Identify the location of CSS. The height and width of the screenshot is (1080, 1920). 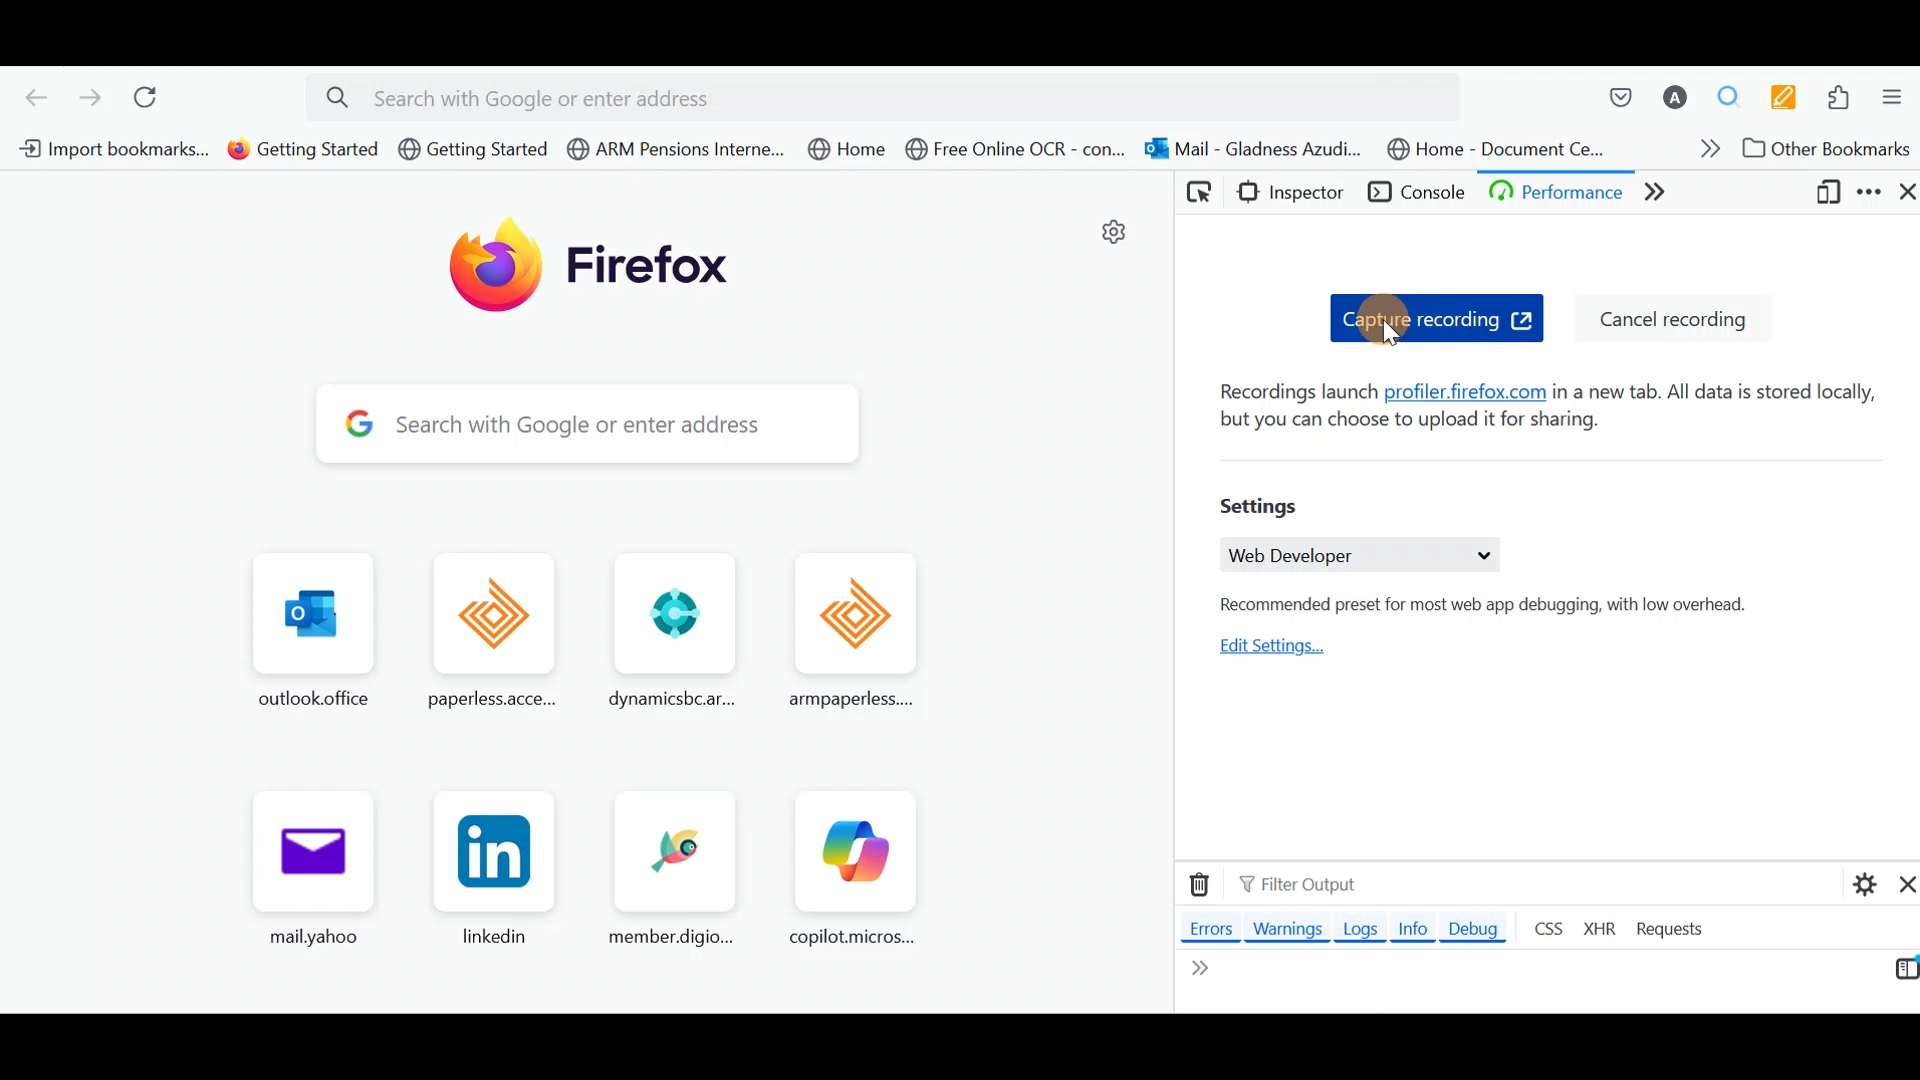
(1546, 927).